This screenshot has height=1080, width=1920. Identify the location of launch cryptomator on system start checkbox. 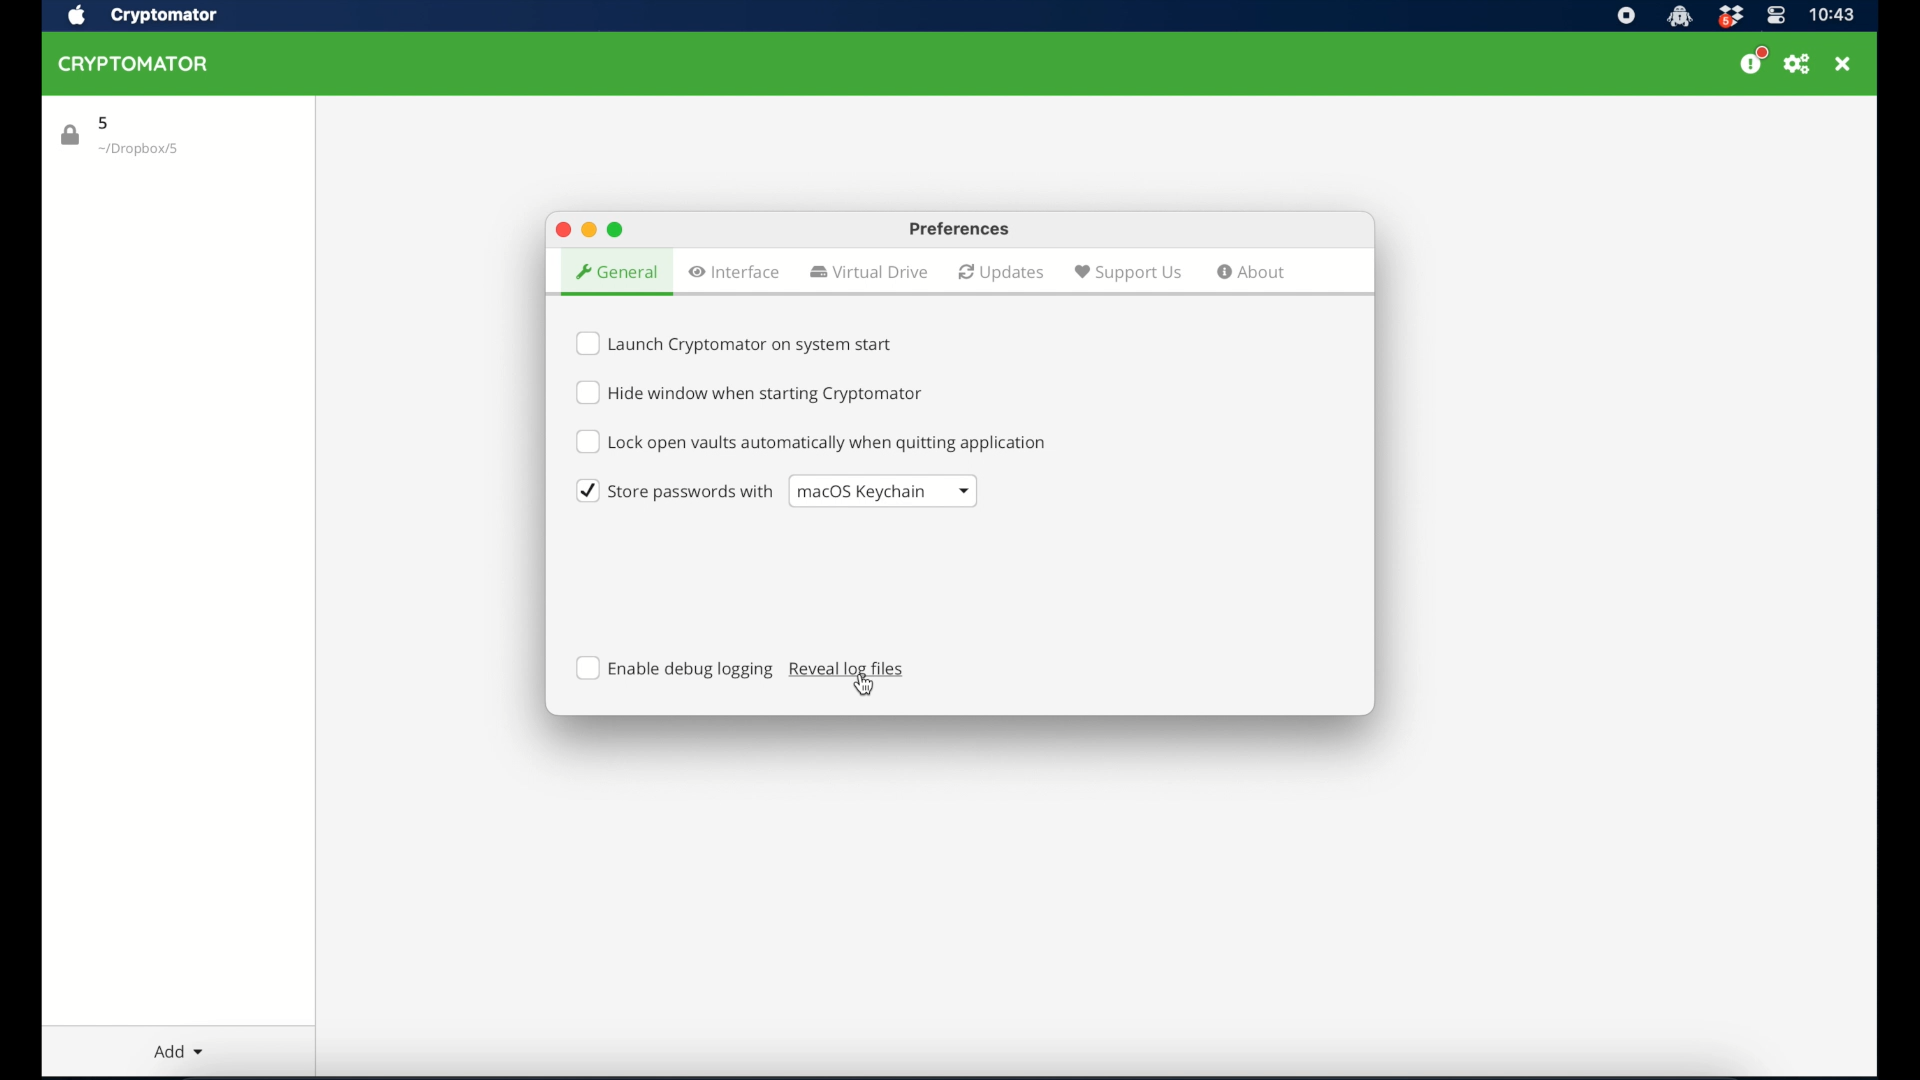
(737, 344).